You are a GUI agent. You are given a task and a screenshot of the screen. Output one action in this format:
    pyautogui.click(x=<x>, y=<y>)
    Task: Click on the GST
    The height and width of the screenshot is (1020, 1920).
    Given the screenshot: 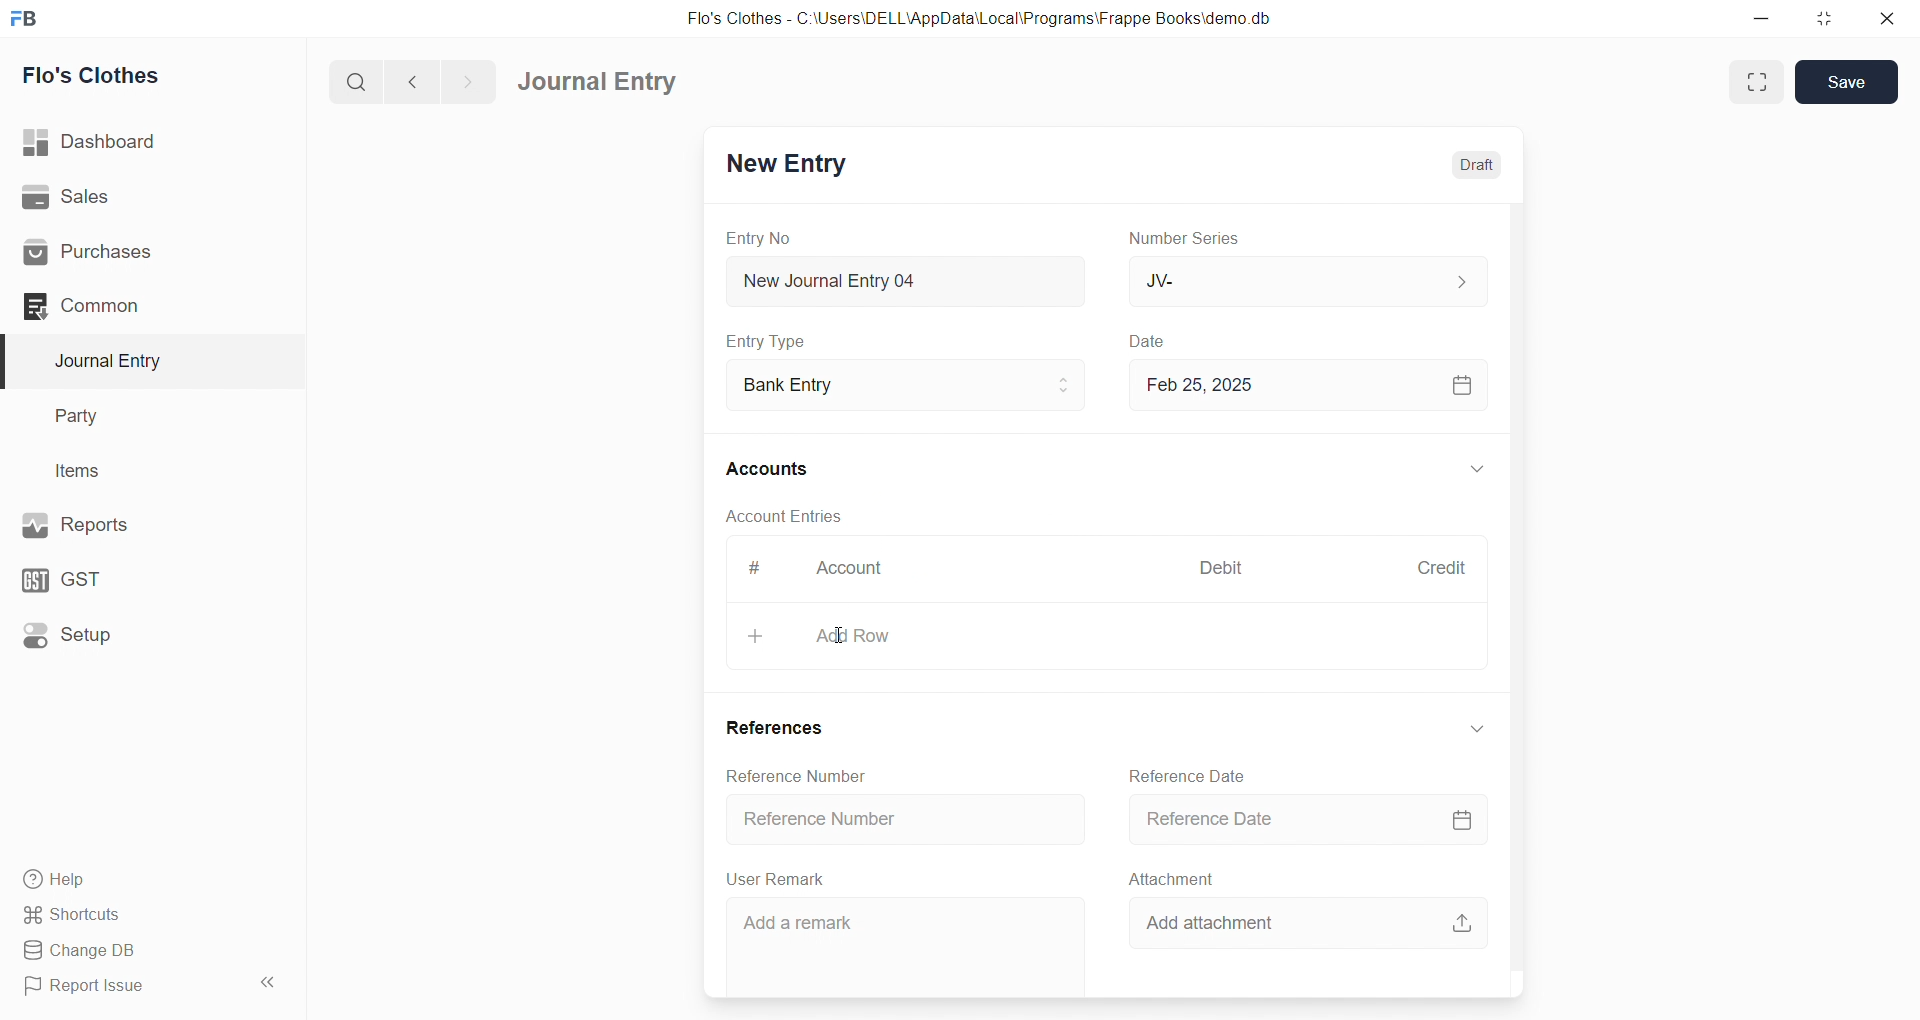 What is the action you would take?
    pyautogui.click(x=138, y=575)
    